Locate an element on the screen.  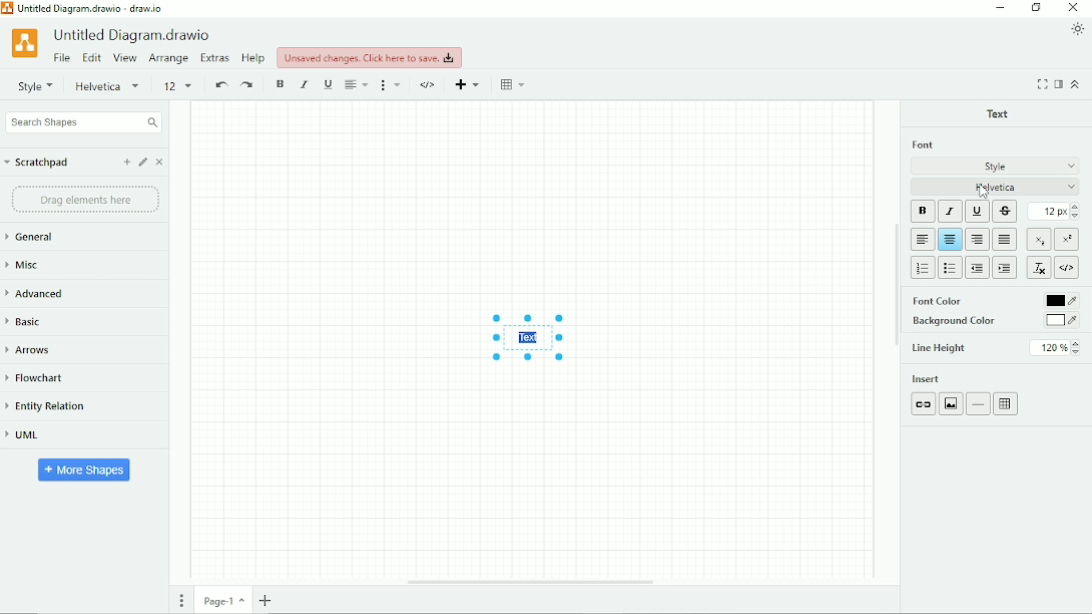
Helvetica is located at coordinates (110, 86).